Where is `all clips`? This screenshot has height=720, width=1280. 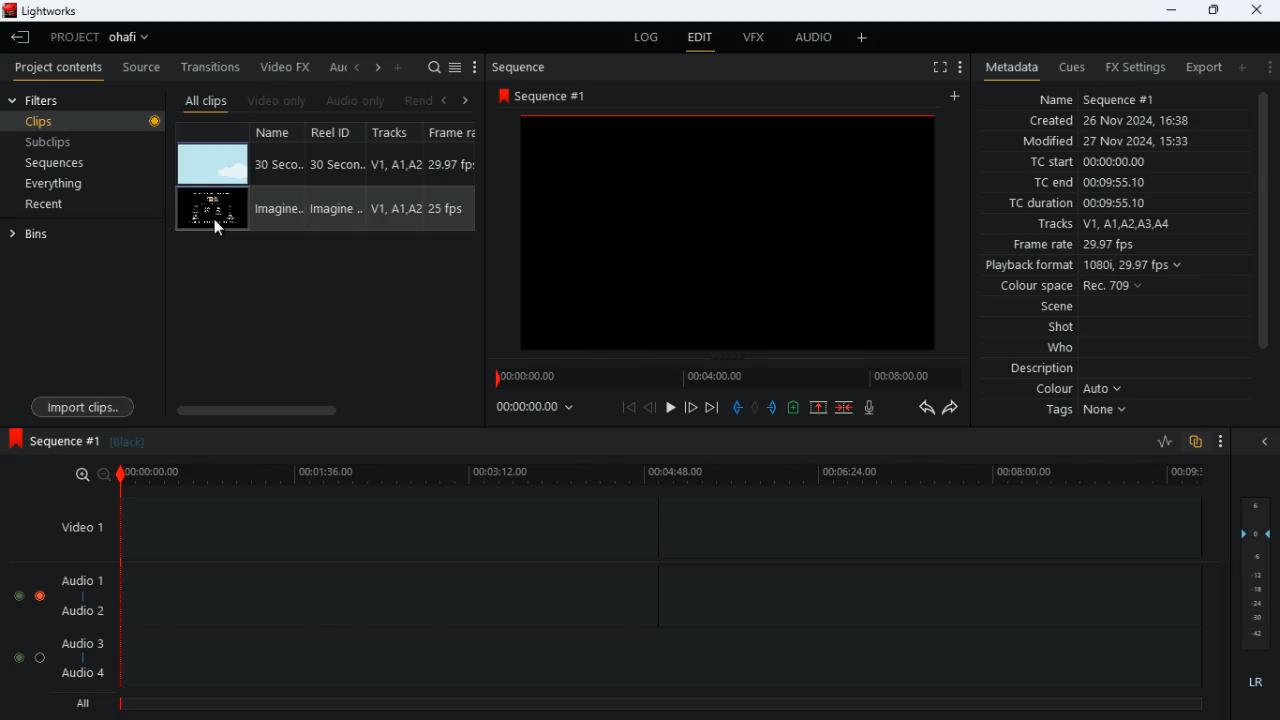
all clips is located at coordinates (206, 100).